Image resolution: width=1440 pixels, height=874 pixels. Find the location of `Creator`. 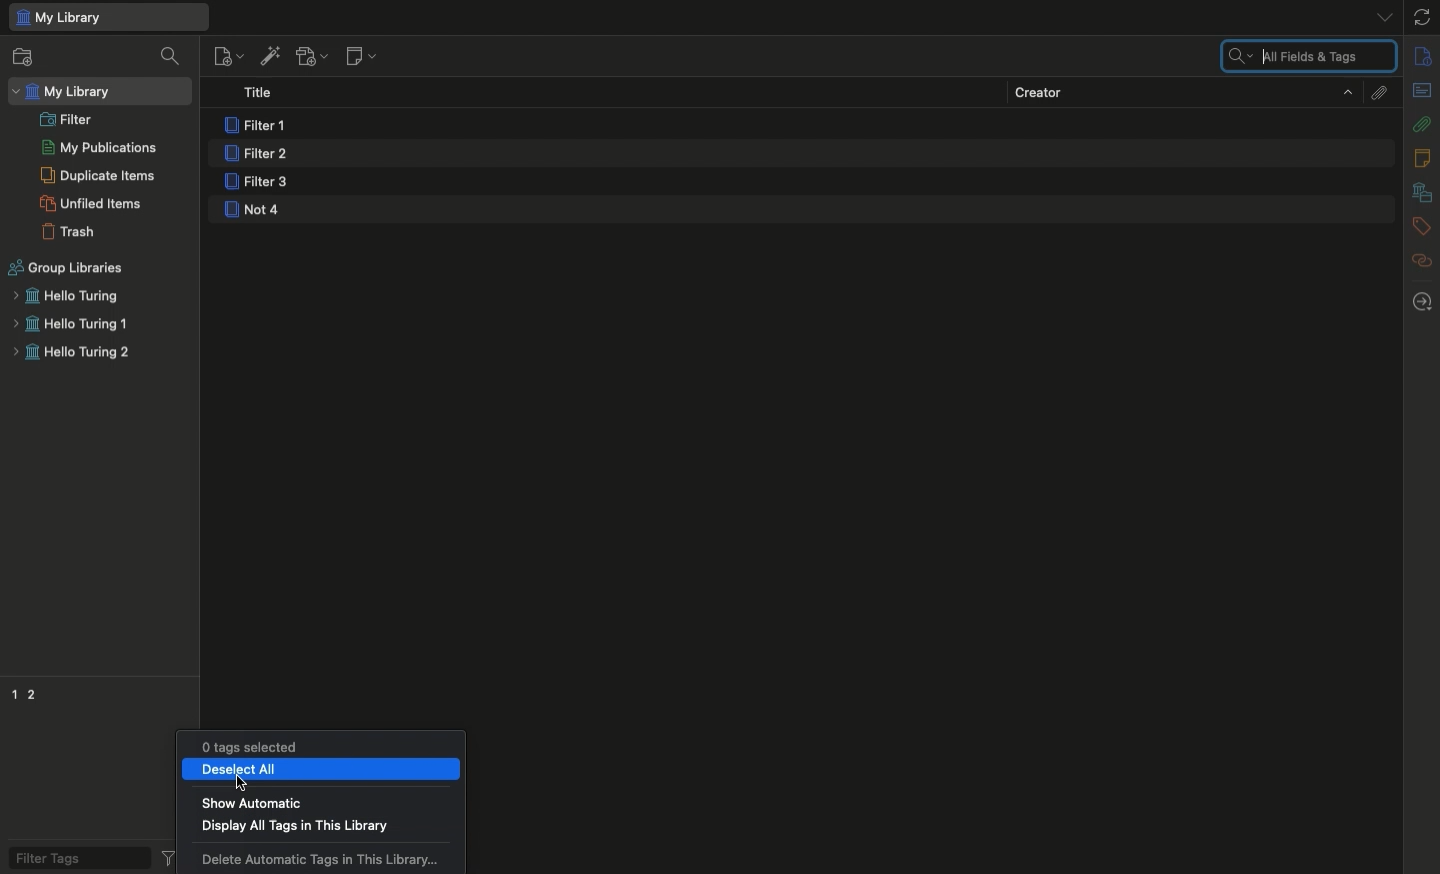

Creator is located at coordinates (1183, 91).